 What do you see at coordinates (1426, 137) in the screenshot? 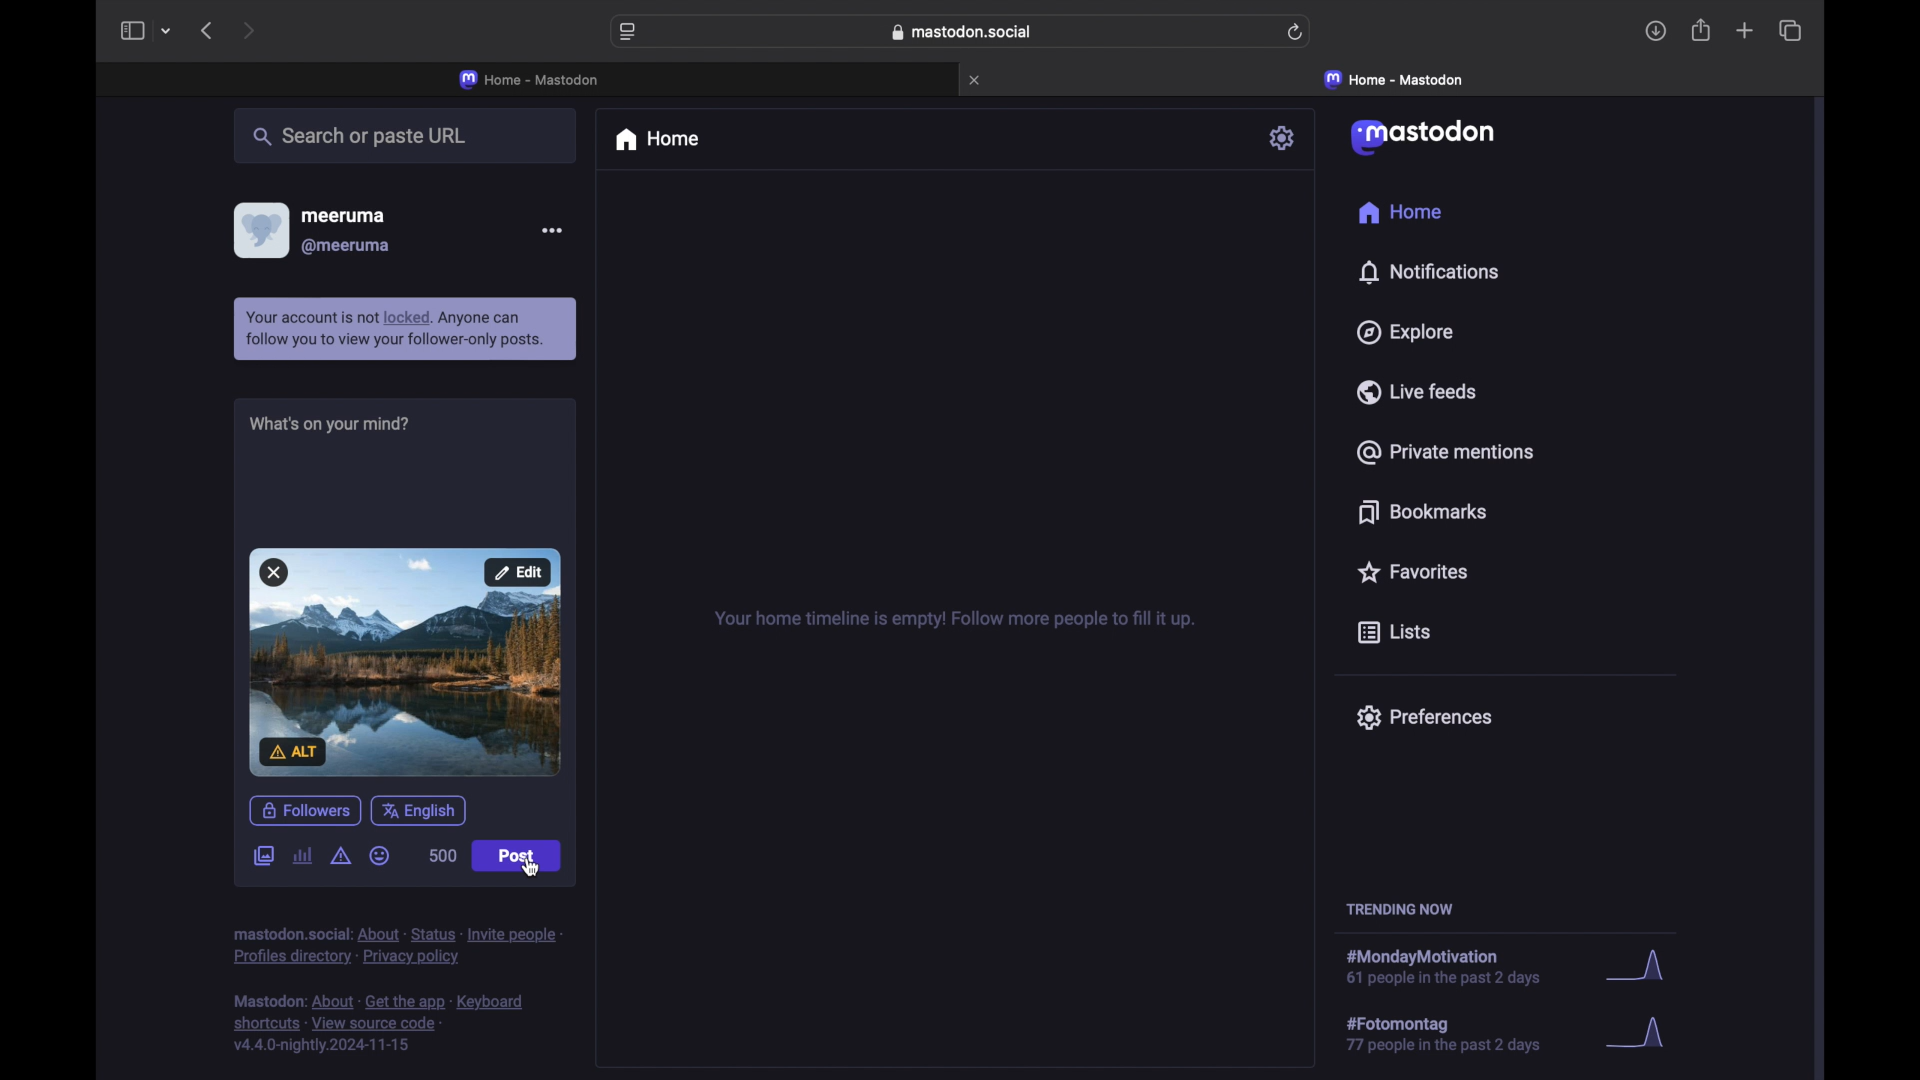
I see `mastodon` at bounding box center [1426, 137].